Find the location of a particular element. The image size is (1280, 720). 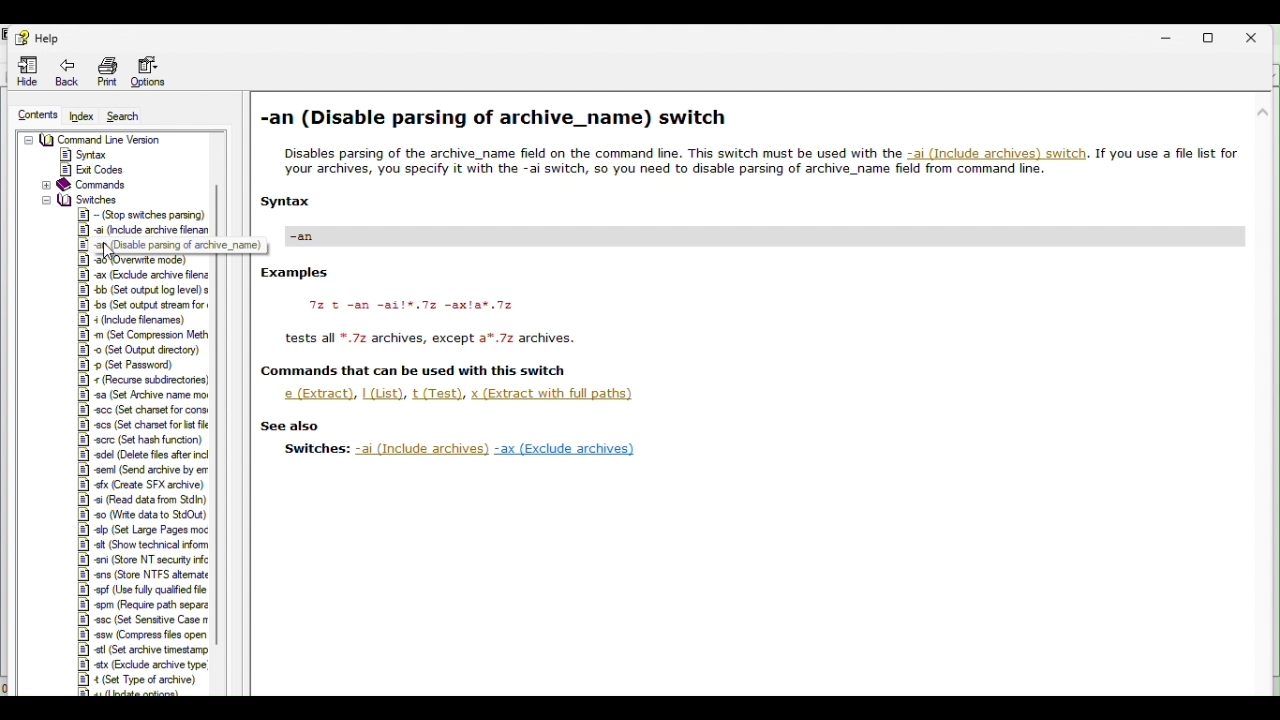

2] - (Stop switches parsing) is located at coordinates (141, 213).